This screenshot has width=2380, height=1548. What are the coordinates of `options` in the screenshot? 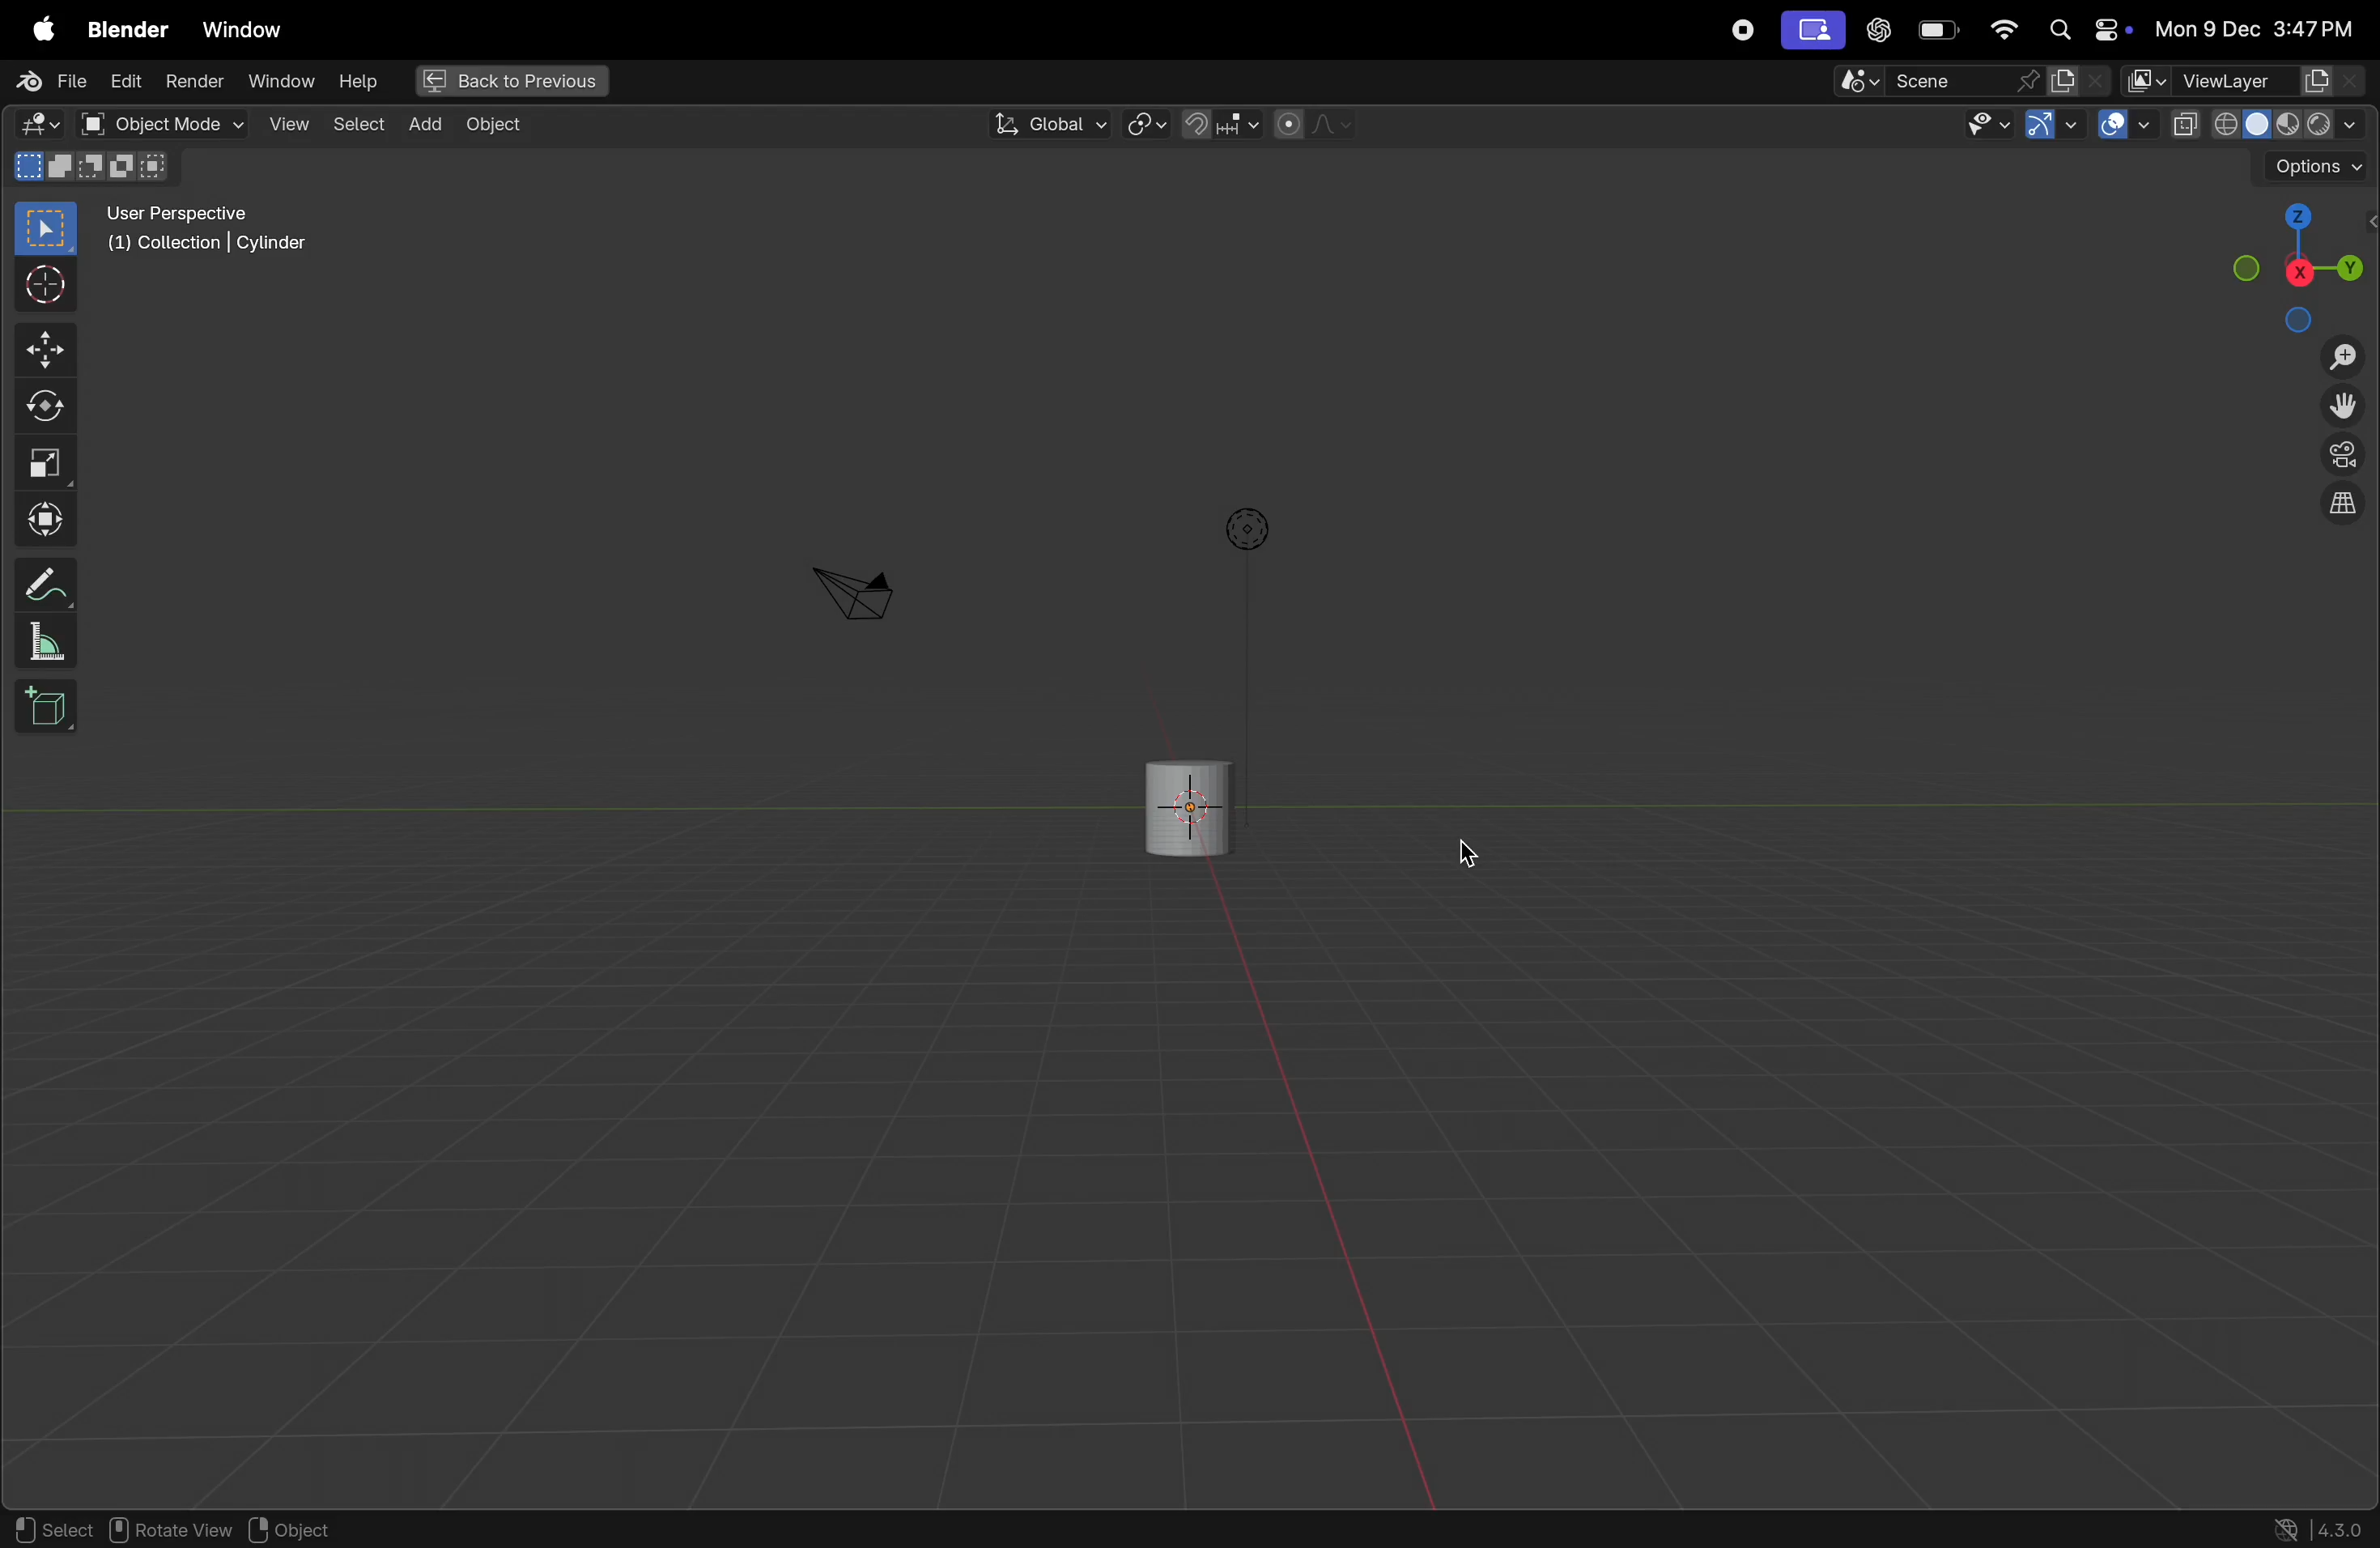 It's located at (1243, 529).